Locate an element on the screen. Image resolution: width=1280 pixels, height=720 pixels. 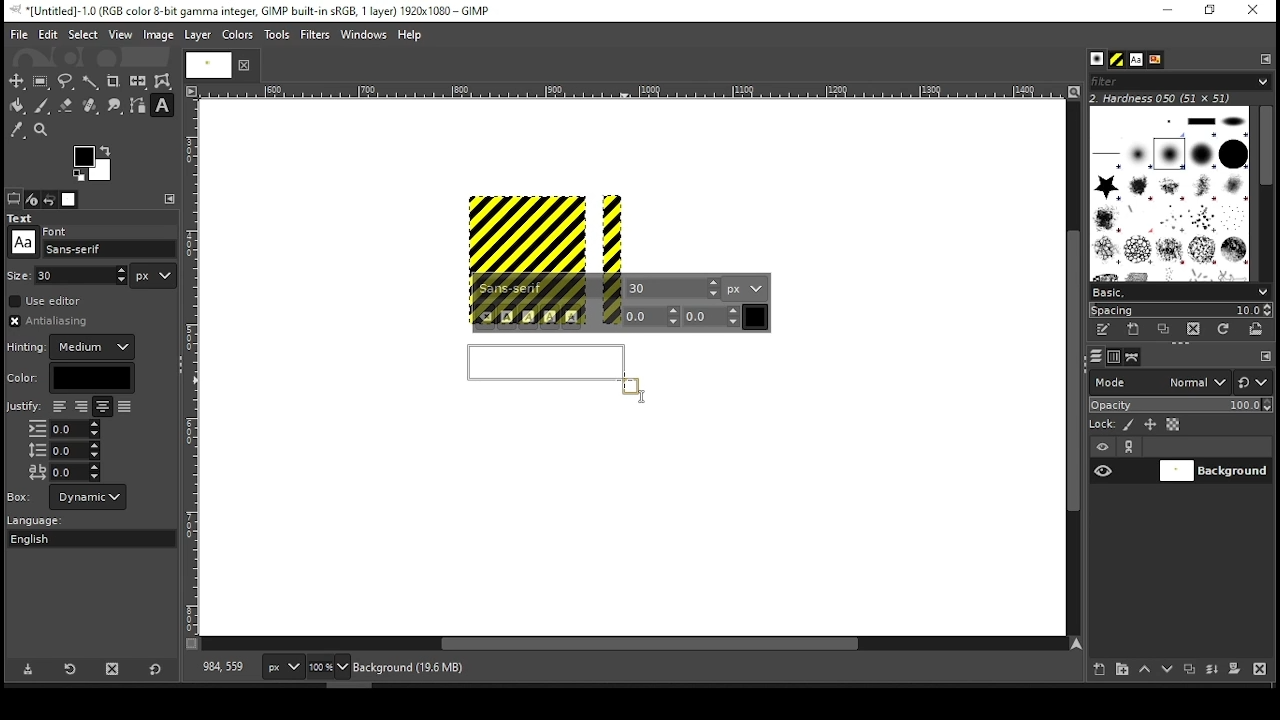
undo history is located at coordinates (51, 200).